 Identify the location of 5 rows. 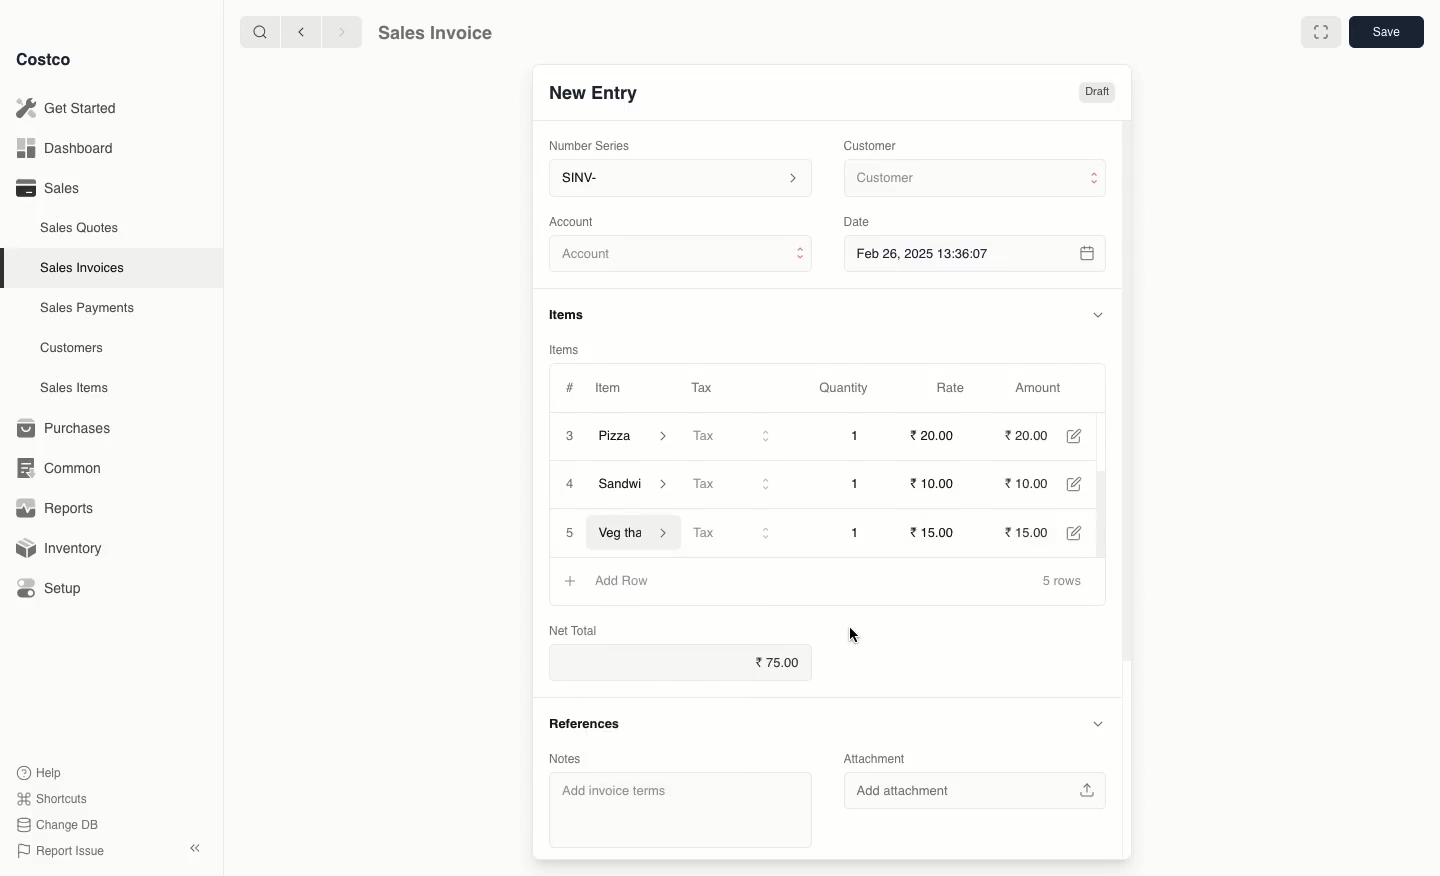
(1063, 582).